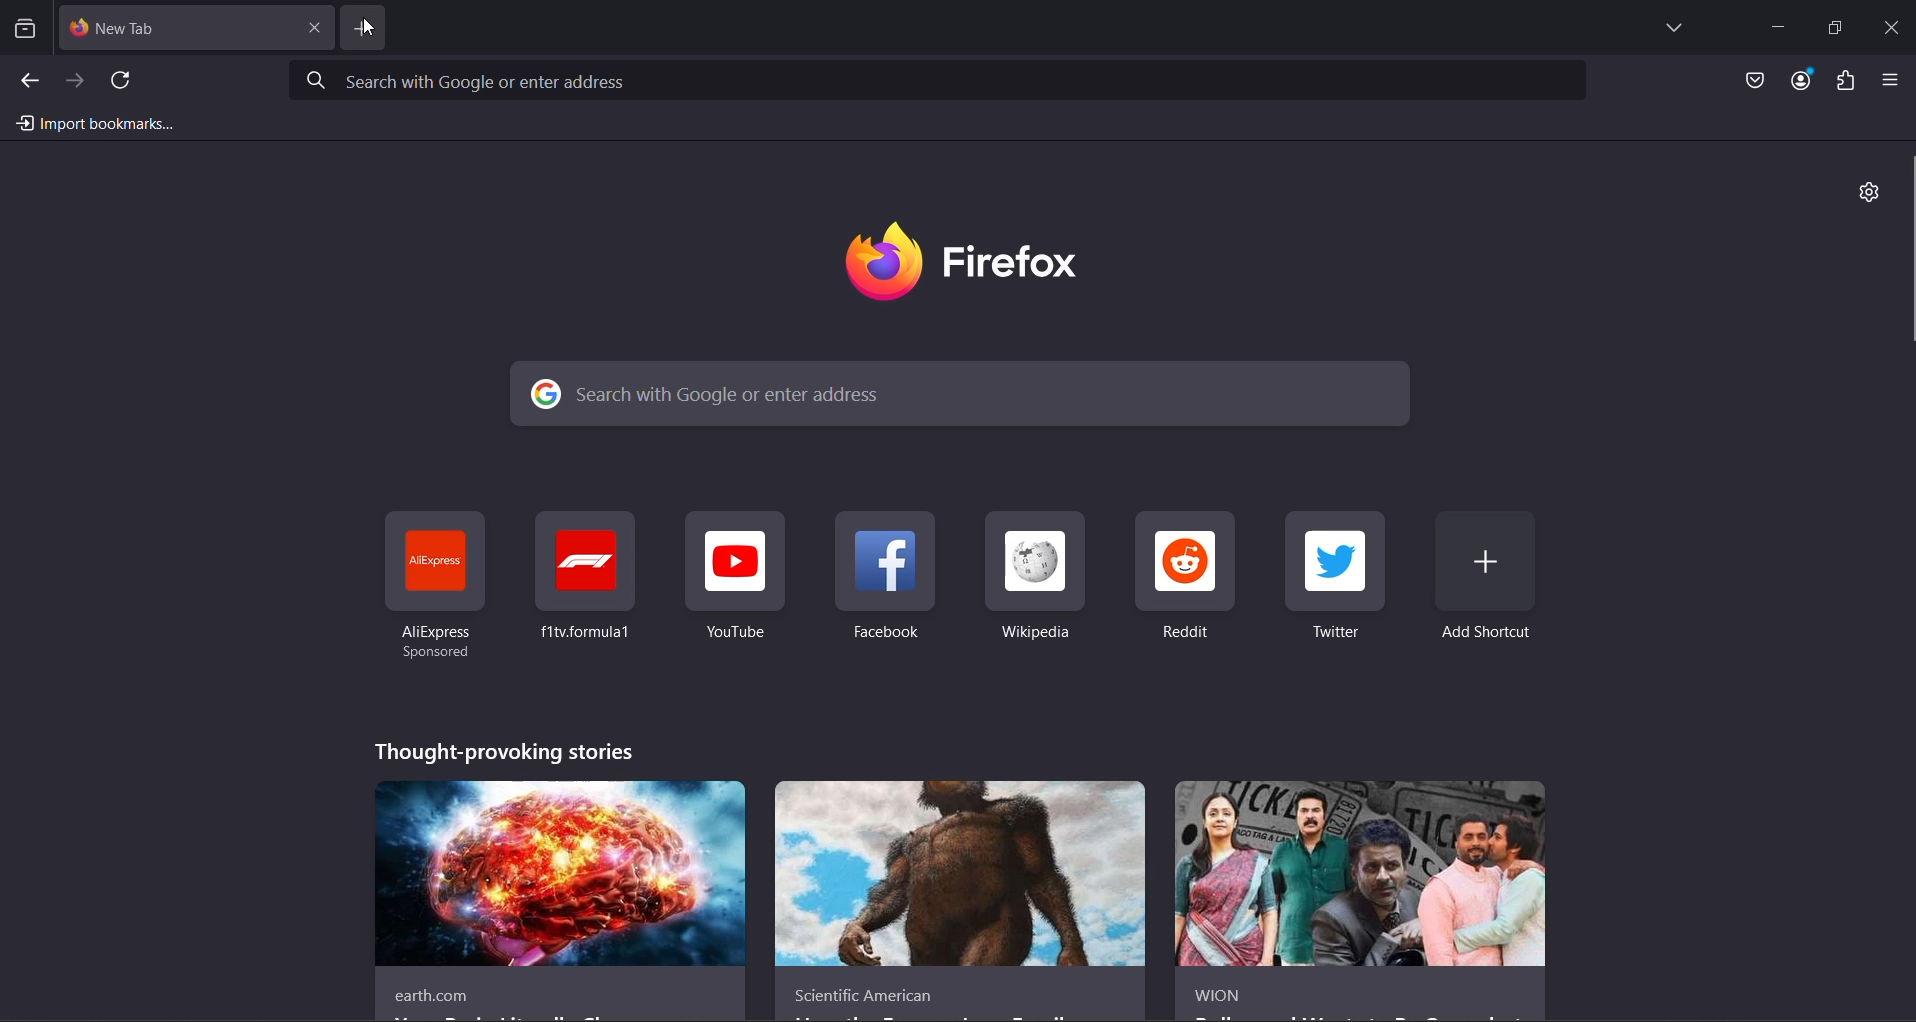 This screenshot has width=1916, height=1022. What do you see at coordinates (1848, 81) in the screenshot?
I see `extensions` at bounding box center [1848, 81].